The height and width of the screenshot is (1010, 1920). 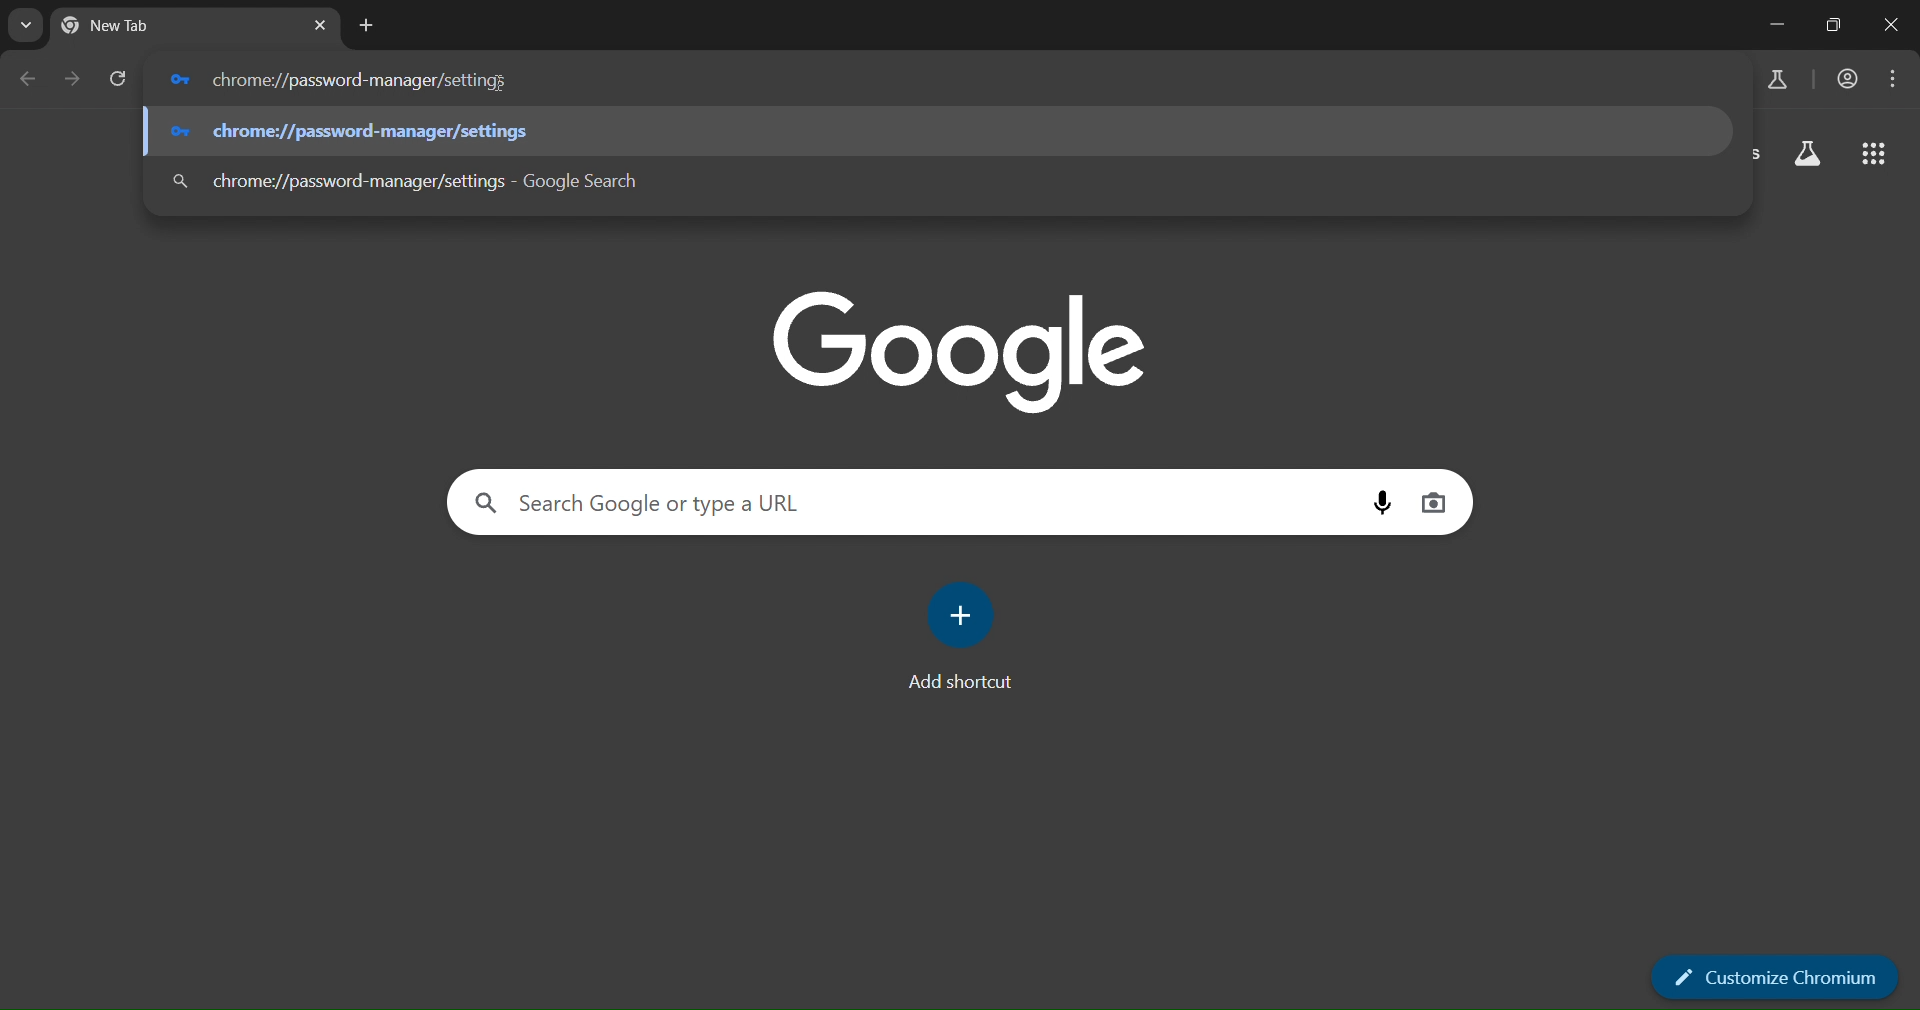 What do you see at coordinates (1437, 504) in the screenshot?
I see `image search` at bounding box center [1437, 504].